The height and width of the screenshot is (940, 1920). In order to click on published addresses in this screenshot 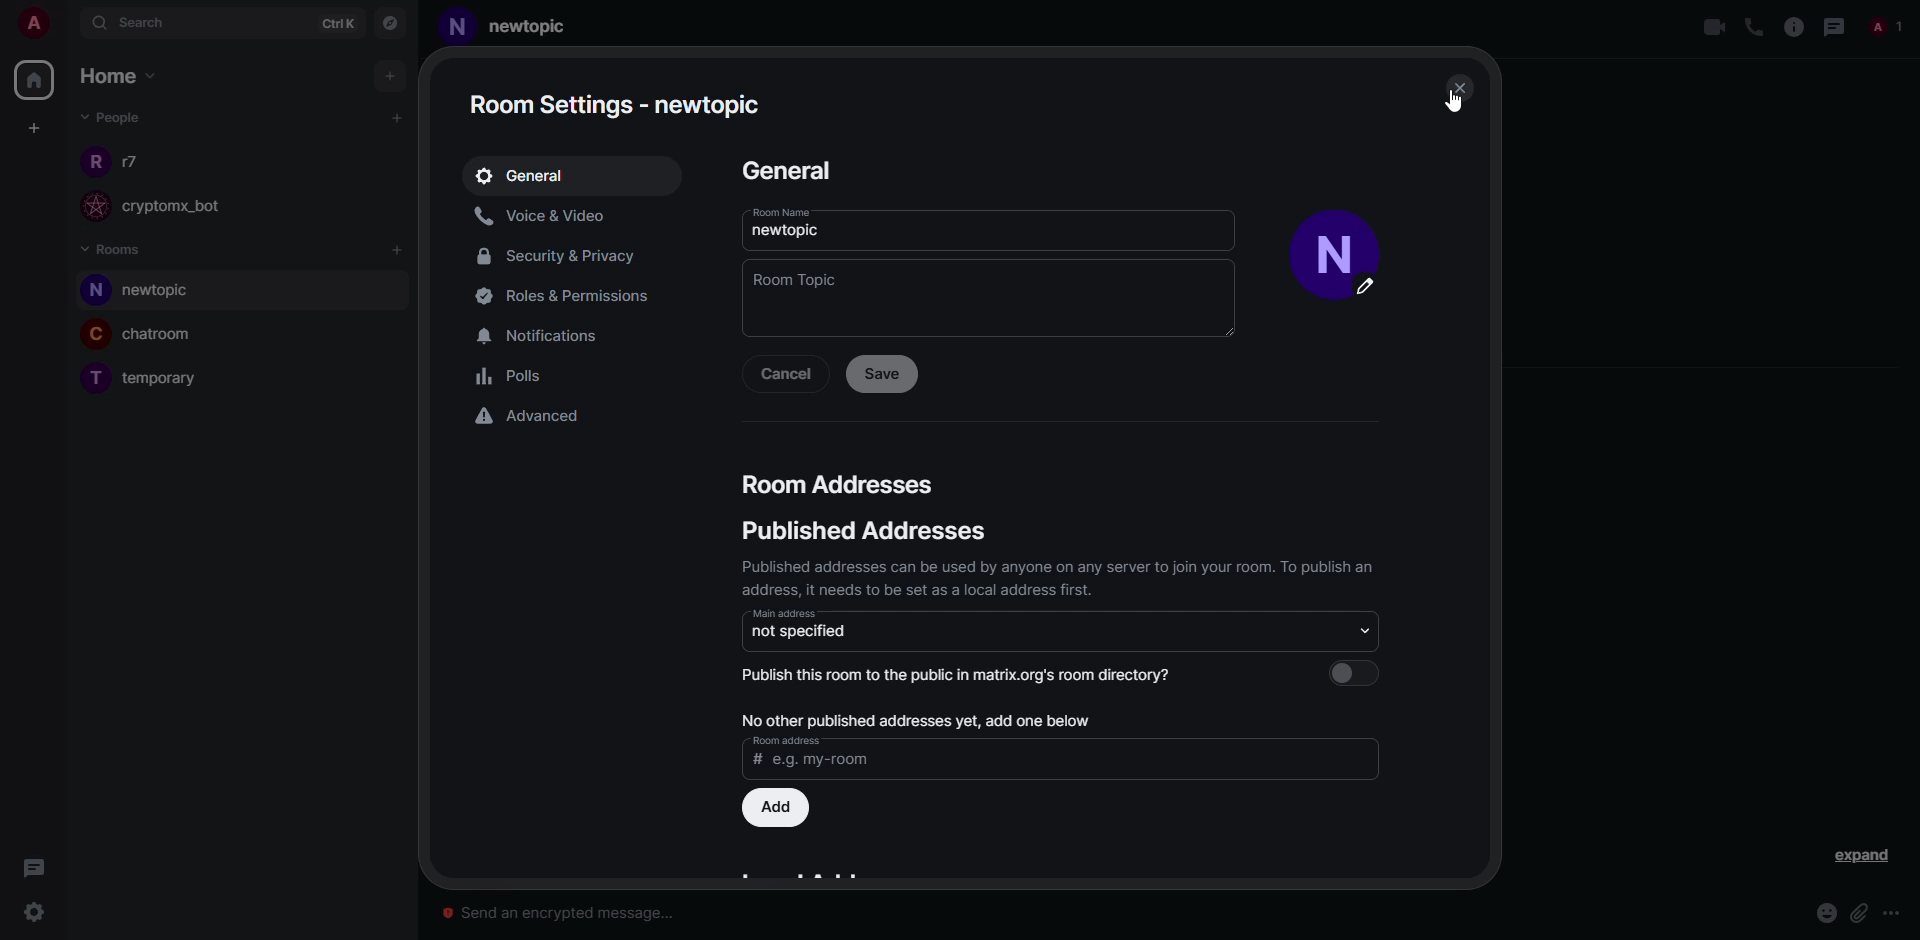, I will do `click(859, 533)`.